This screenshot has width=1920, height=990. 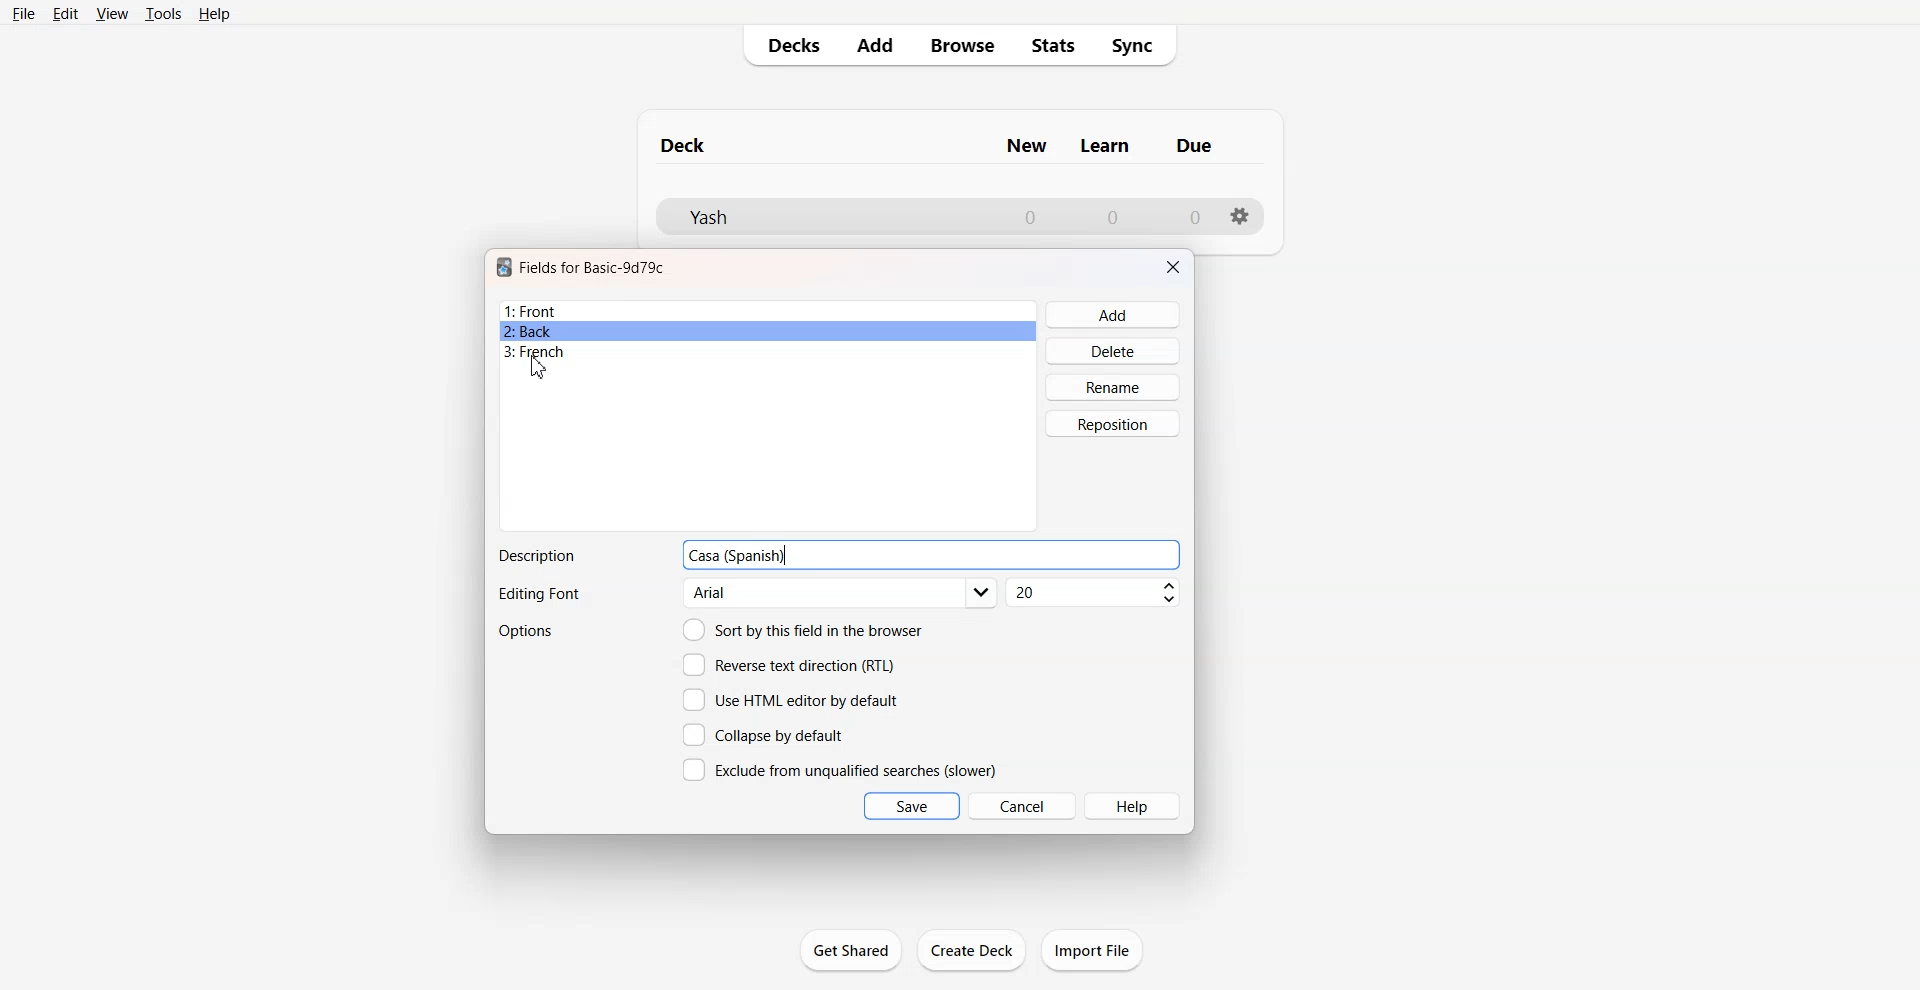 I want to click on Deck File, so click(x=820, y=217).